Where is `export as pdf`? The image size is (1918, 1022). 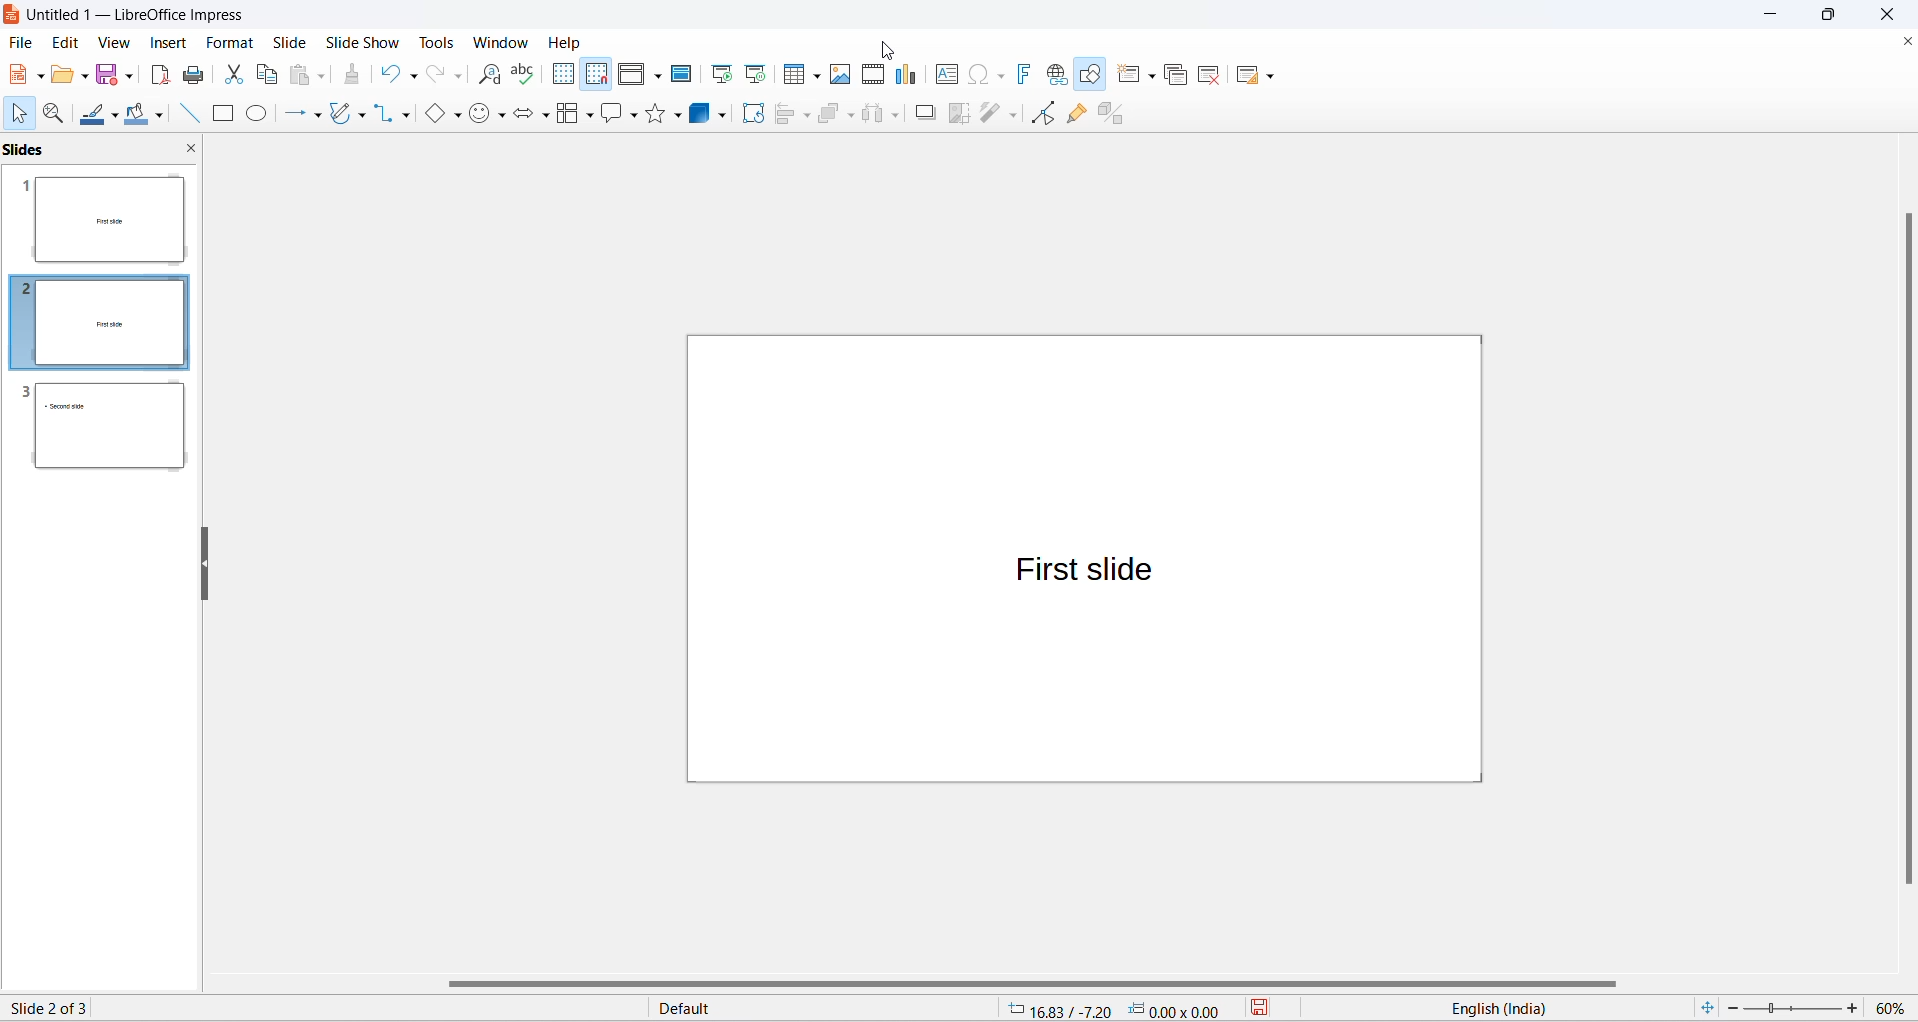 export as pdf is located at coordinates (161, 76).